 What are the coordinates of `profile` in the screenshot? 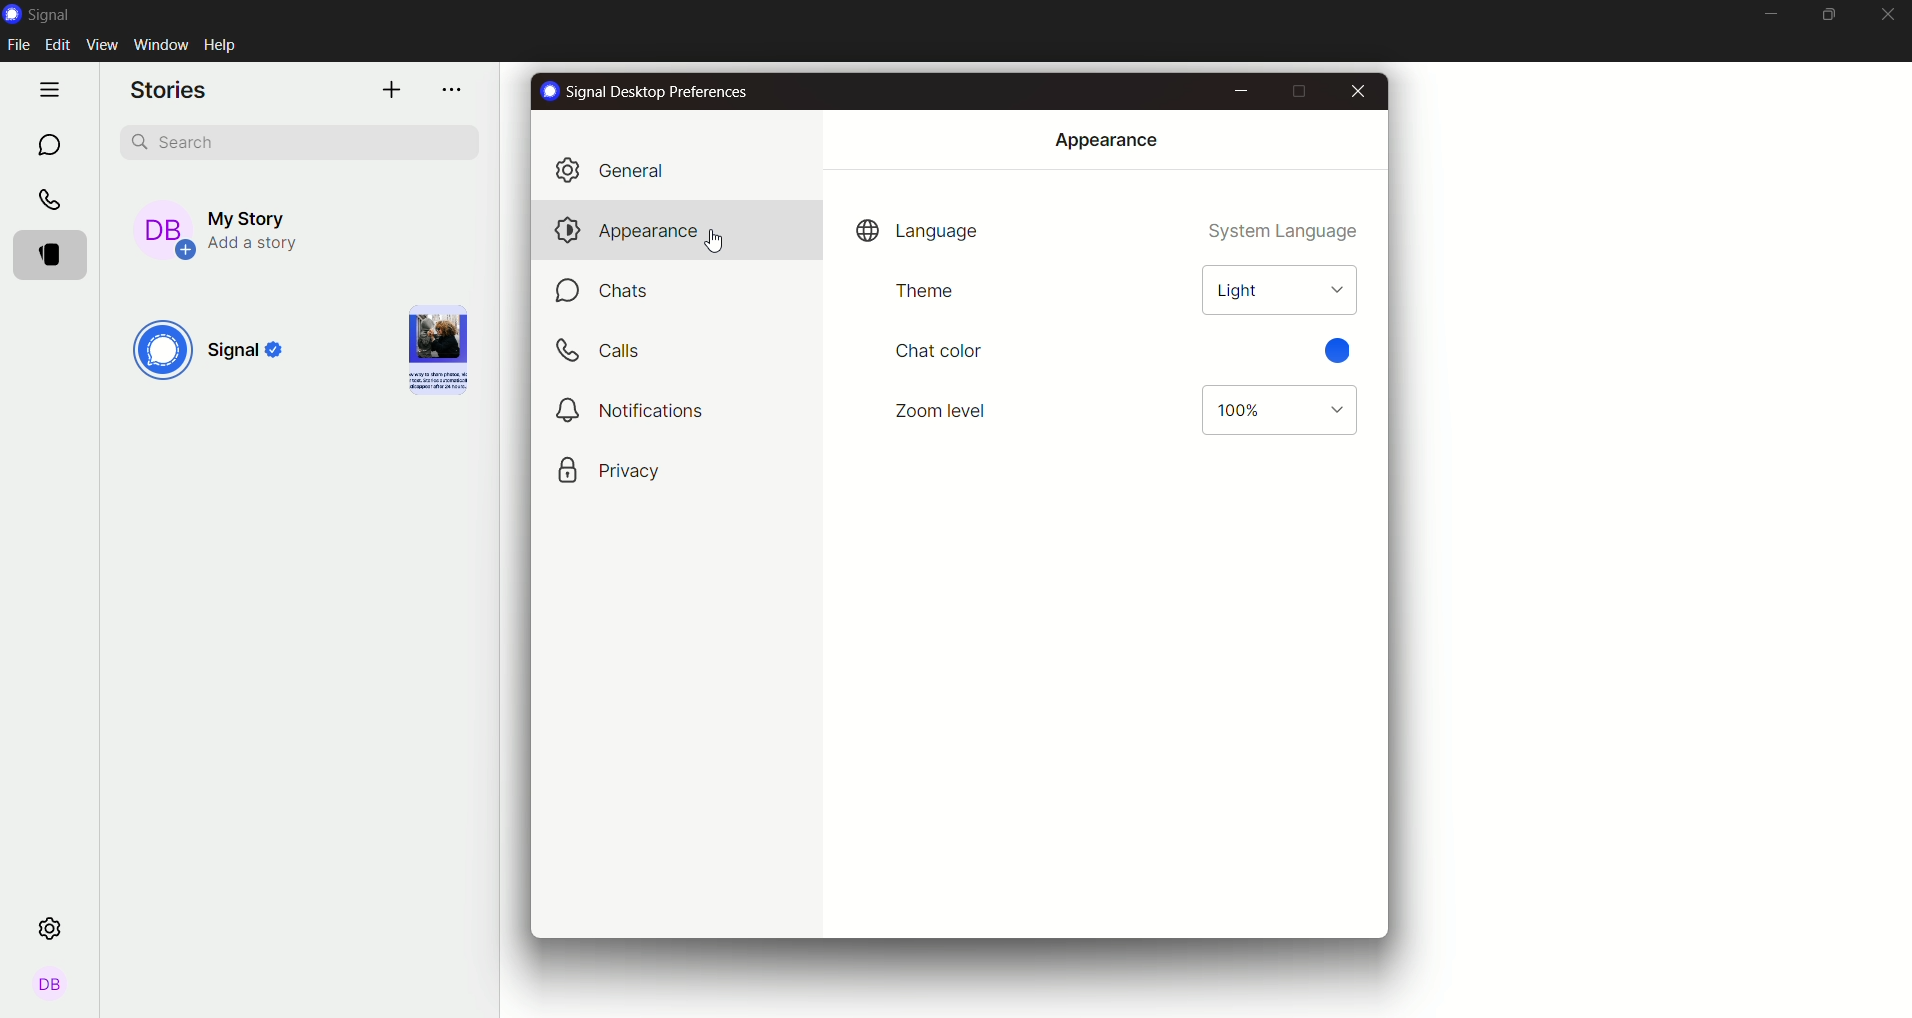 It's located at (51, 987).